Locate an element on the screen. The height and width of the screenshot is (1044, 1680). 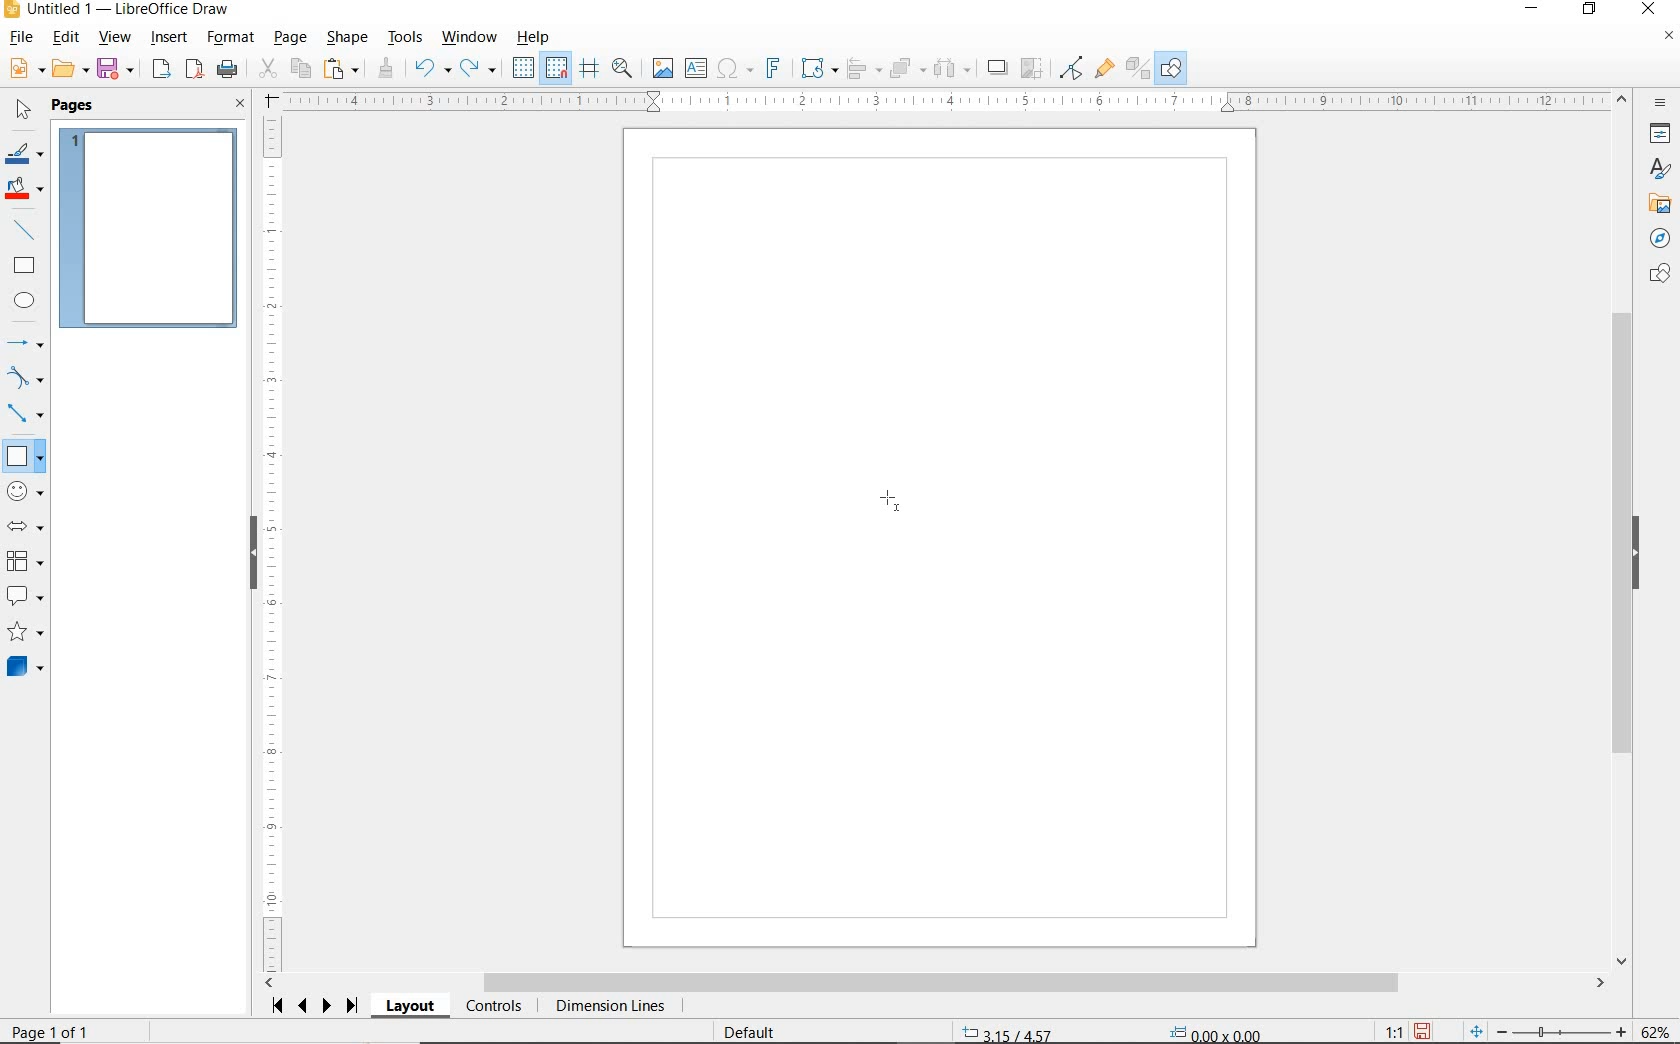
FILE is located at coordinates (19, 39).